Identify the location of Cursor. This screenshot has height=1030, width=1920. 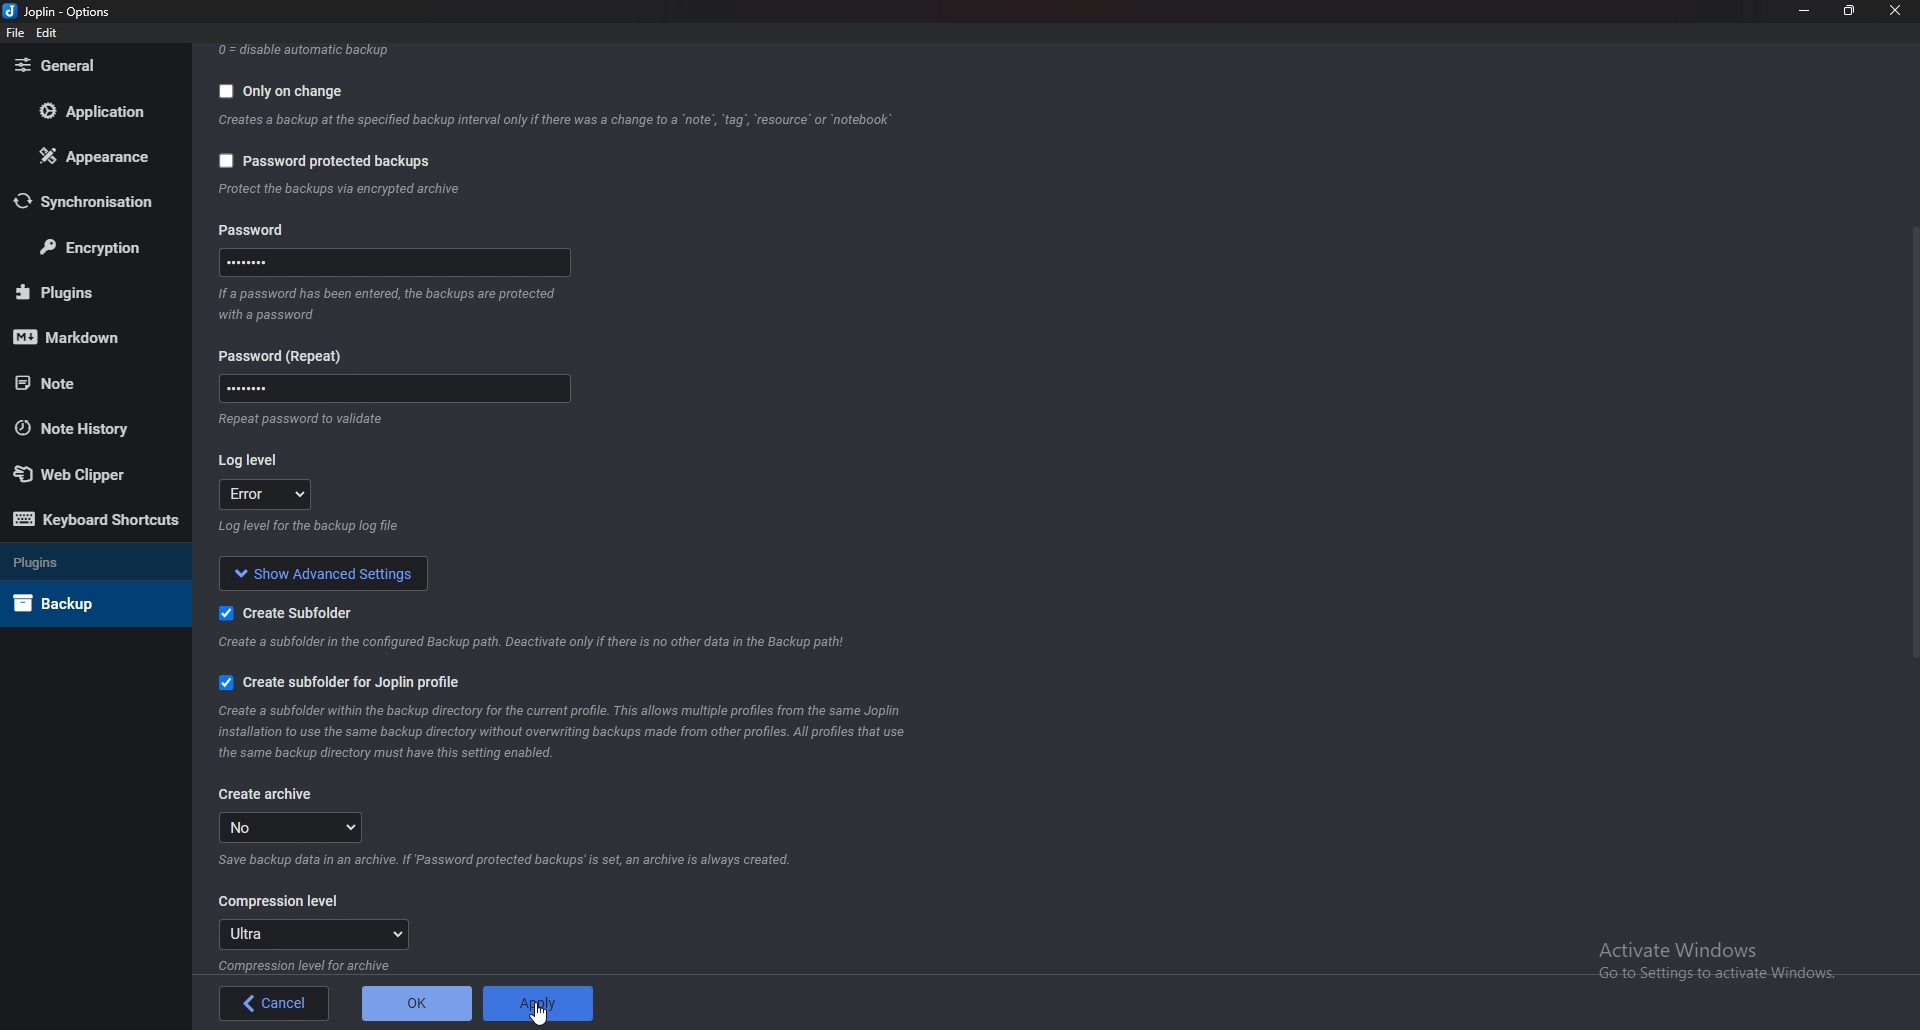
(540, 1014).